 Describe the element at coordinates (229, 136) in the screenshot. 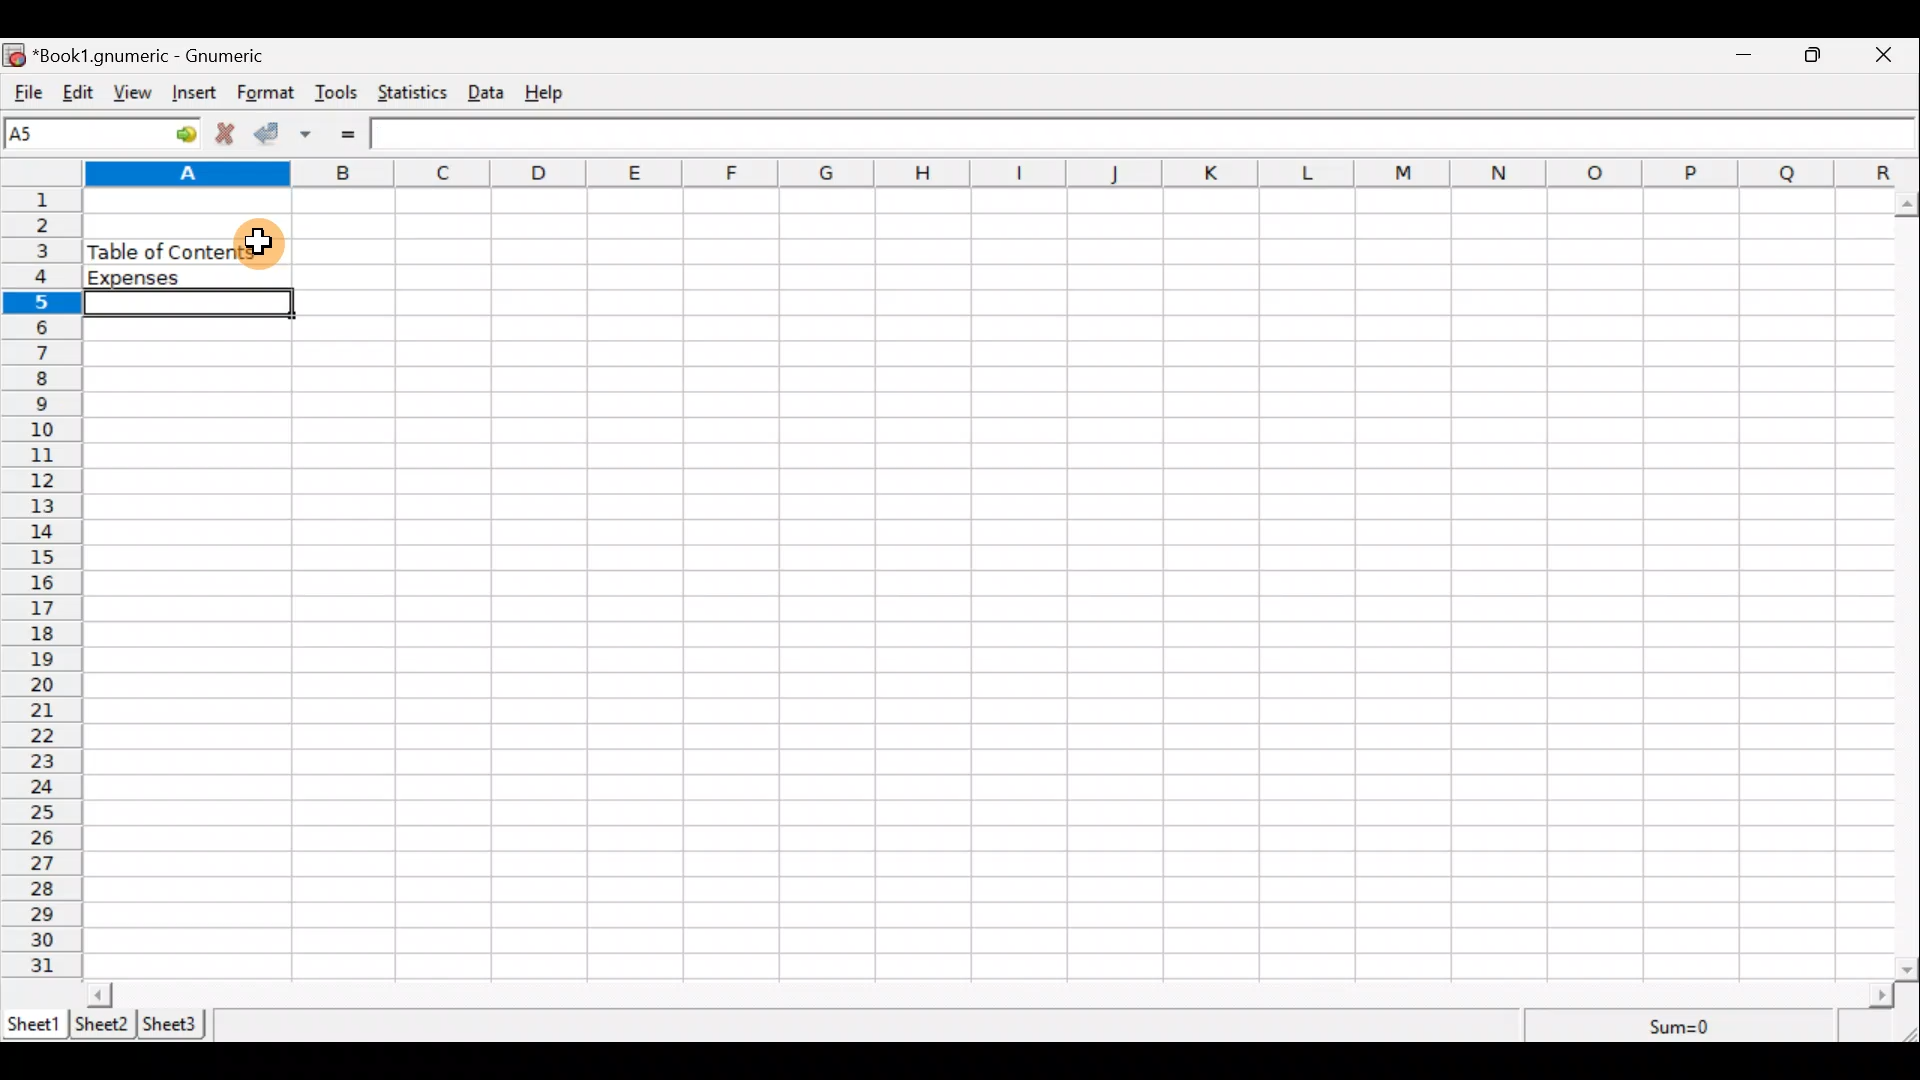

I see `Cancel change` at that location.